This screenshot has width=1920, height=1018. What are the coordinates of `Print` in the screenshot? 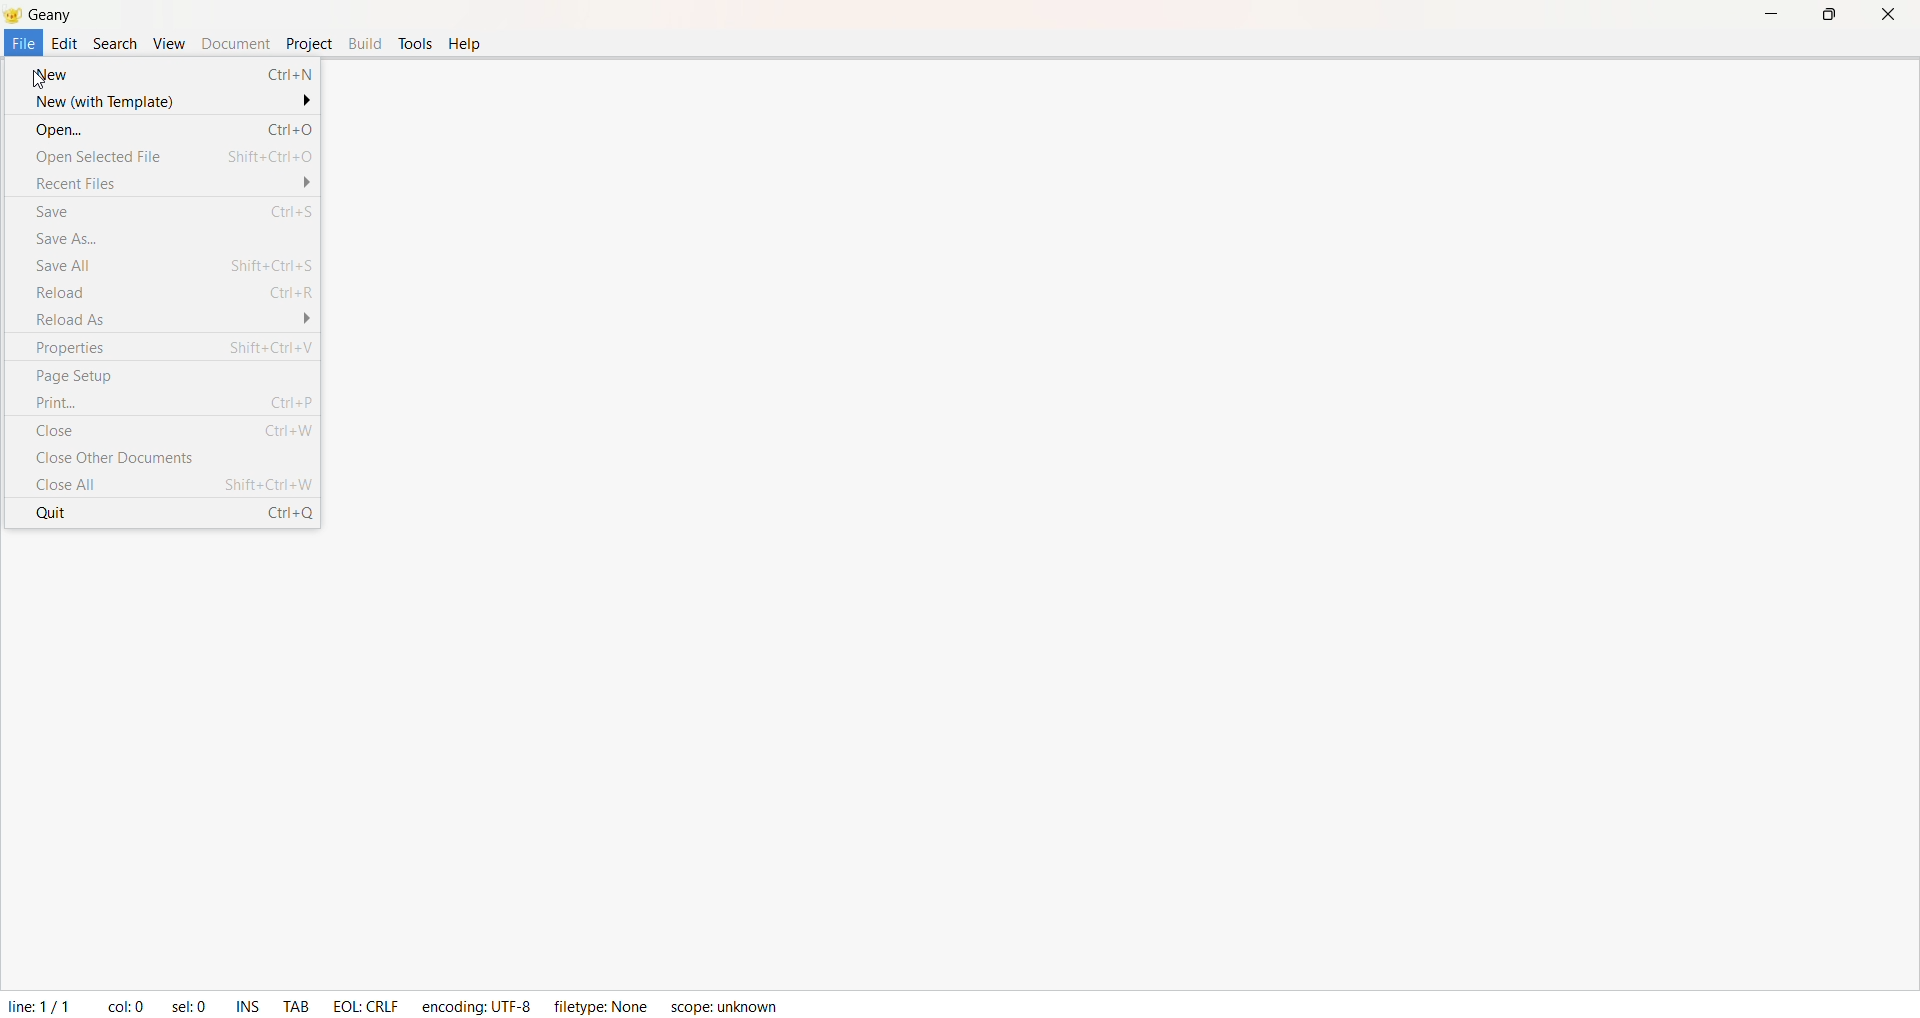 It's located at (175, 403).